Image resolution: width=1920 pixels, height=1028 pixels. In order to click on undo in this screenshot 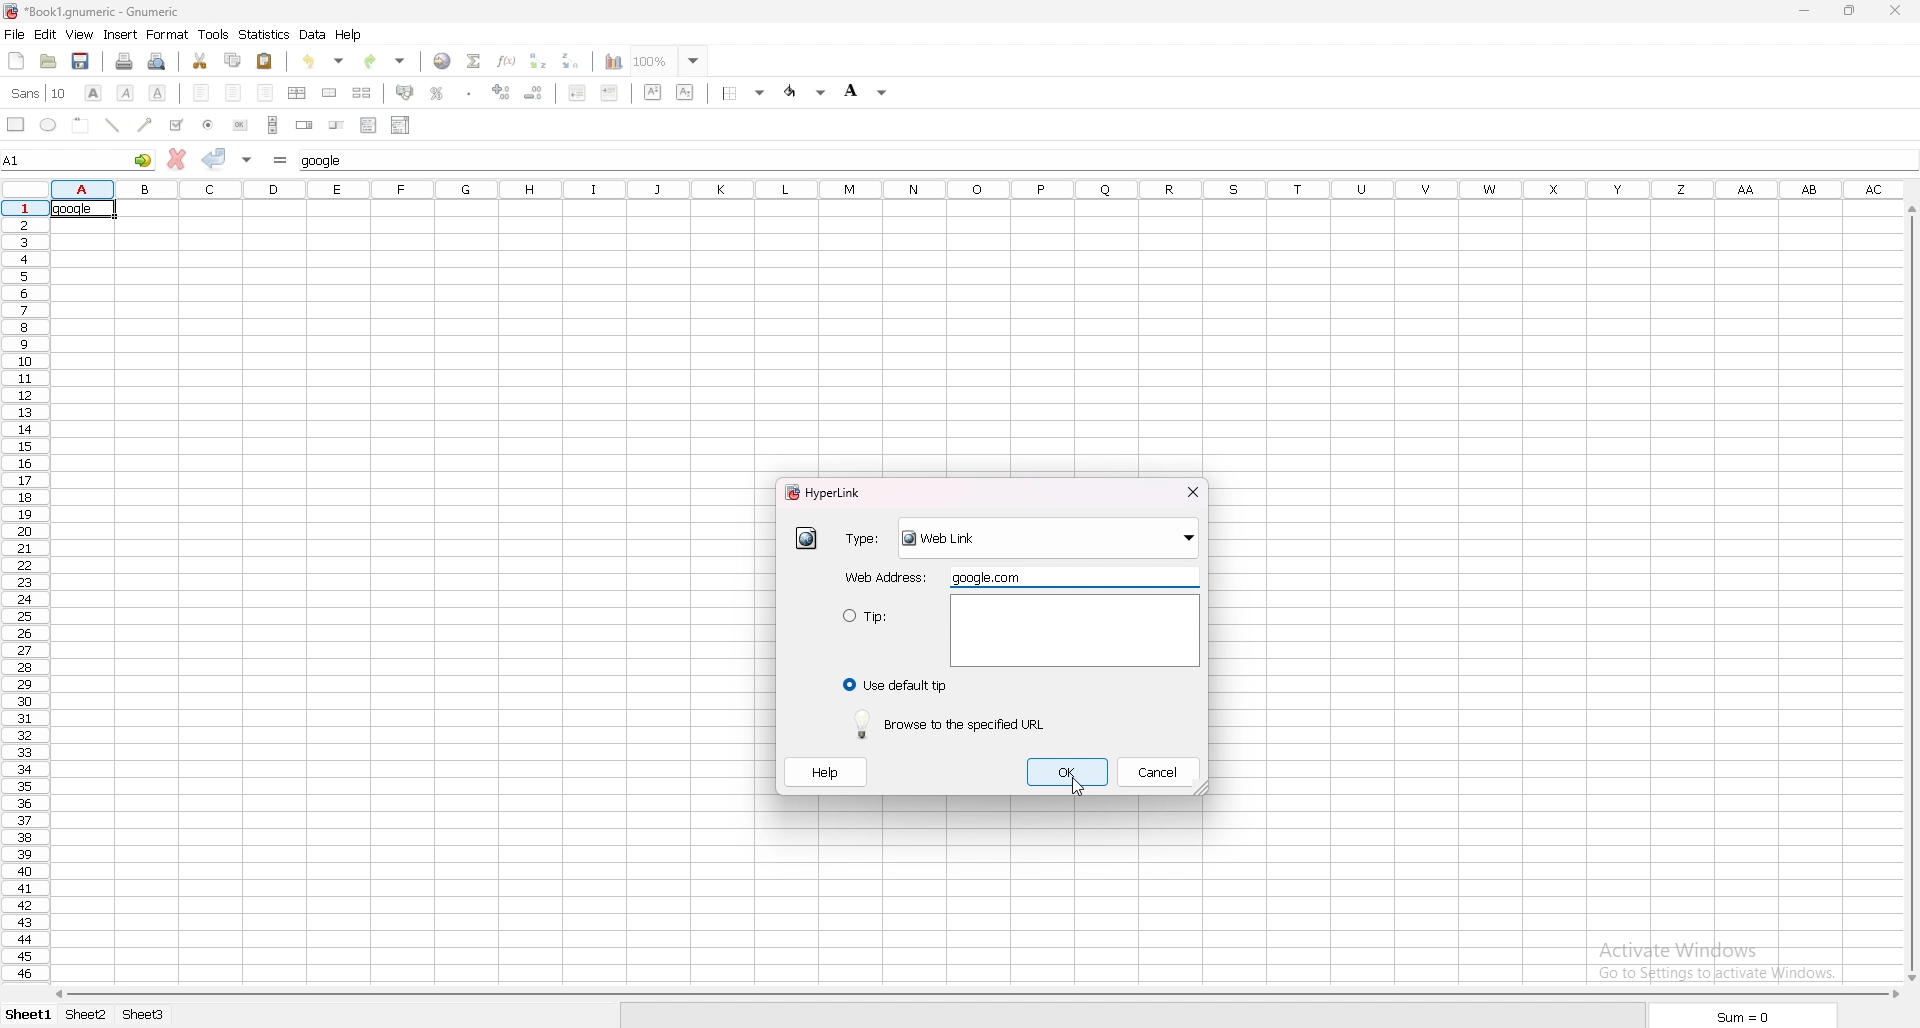, I will do `click(325, 61)`.